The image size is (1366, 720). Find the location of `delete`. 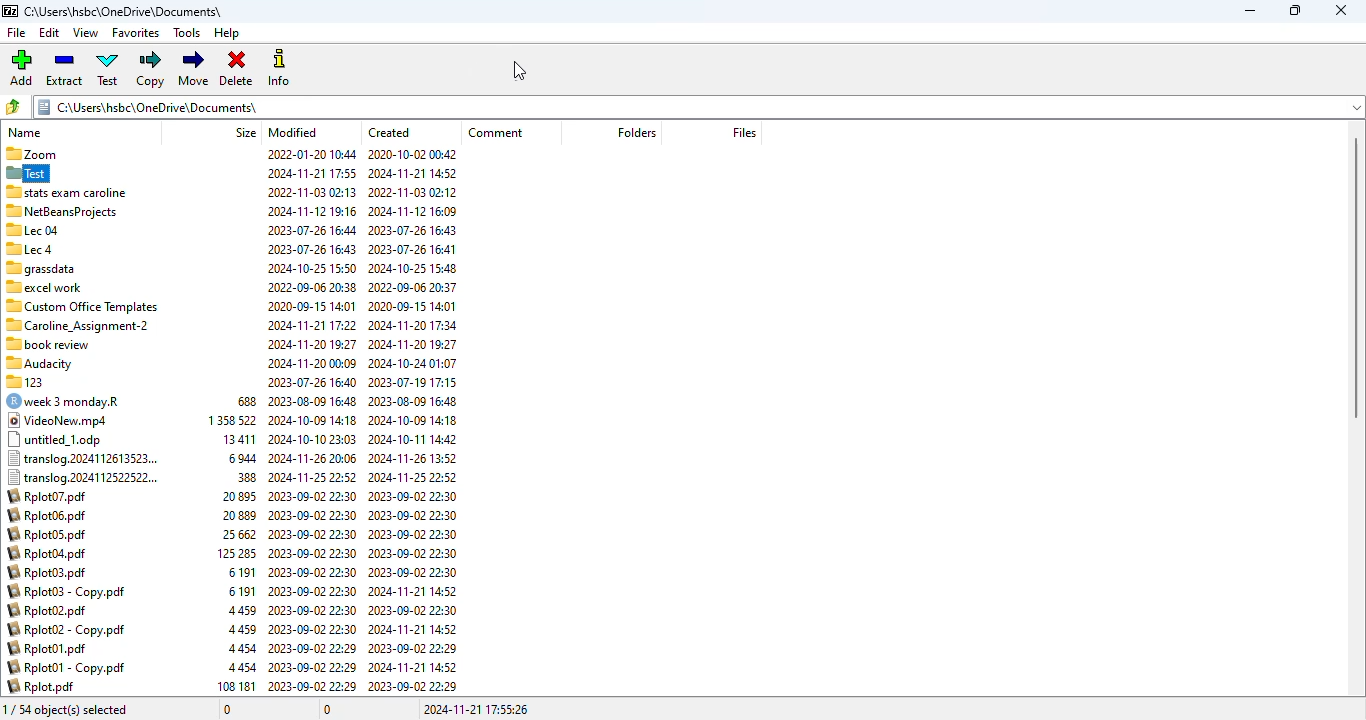

delete is located at coordinates (236, 67).